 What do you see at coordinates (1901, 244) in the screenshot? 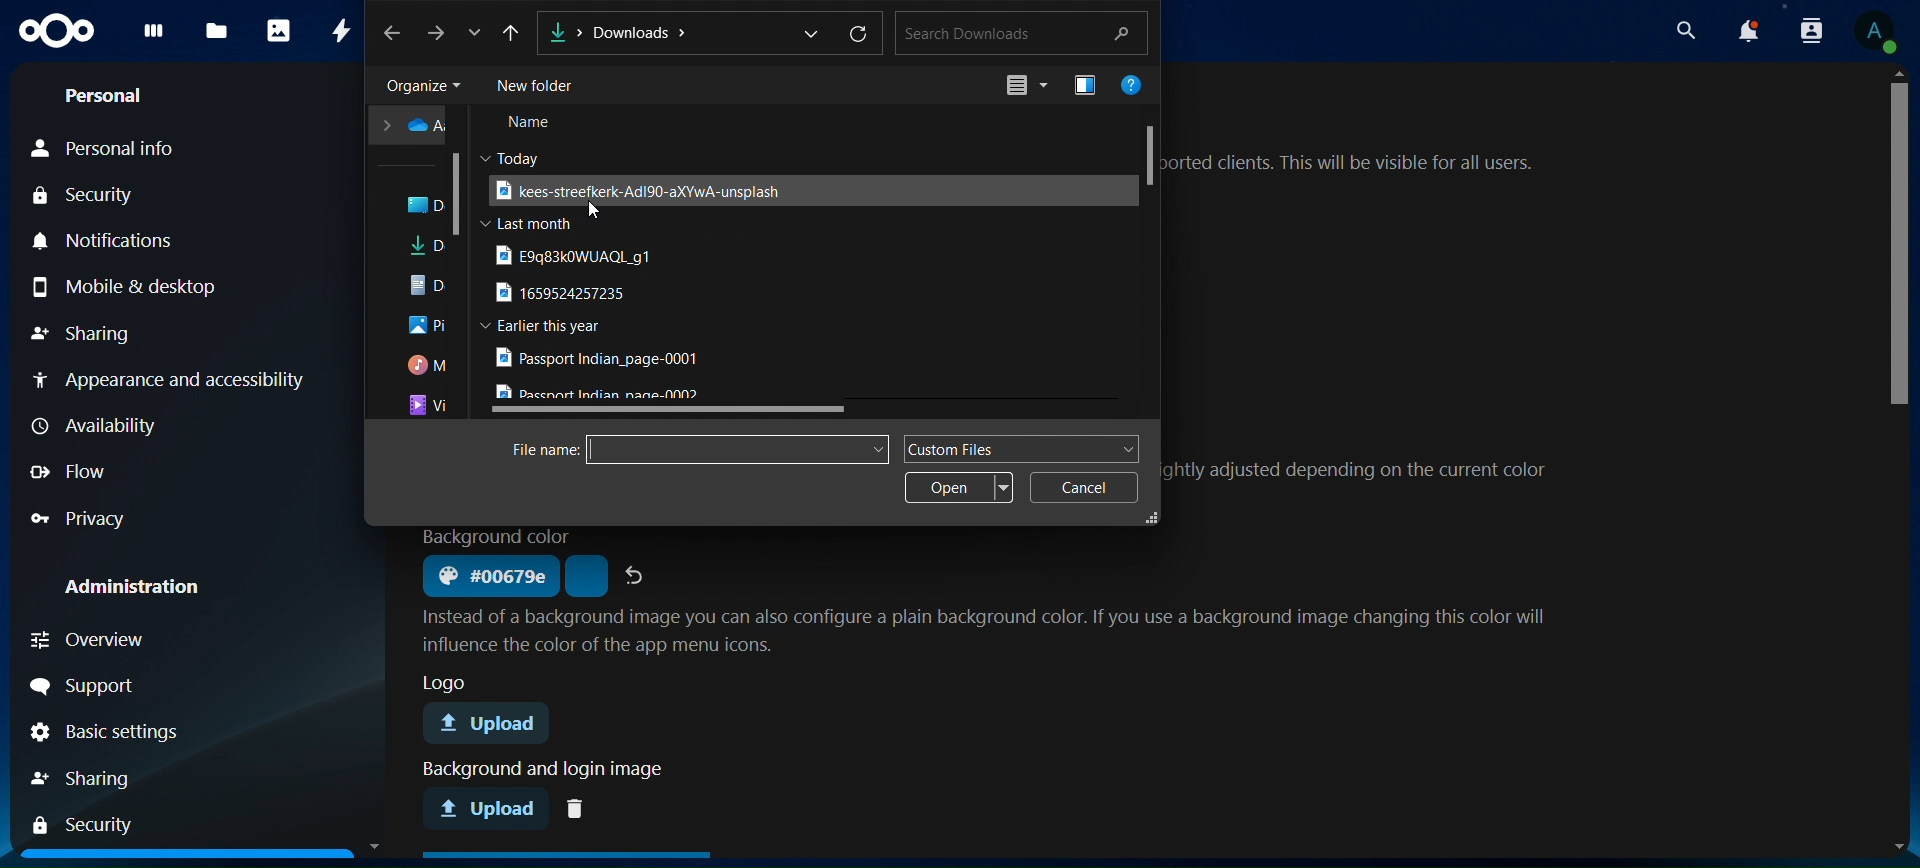
I see `scroll bar` at bounding box center [1901, 244].